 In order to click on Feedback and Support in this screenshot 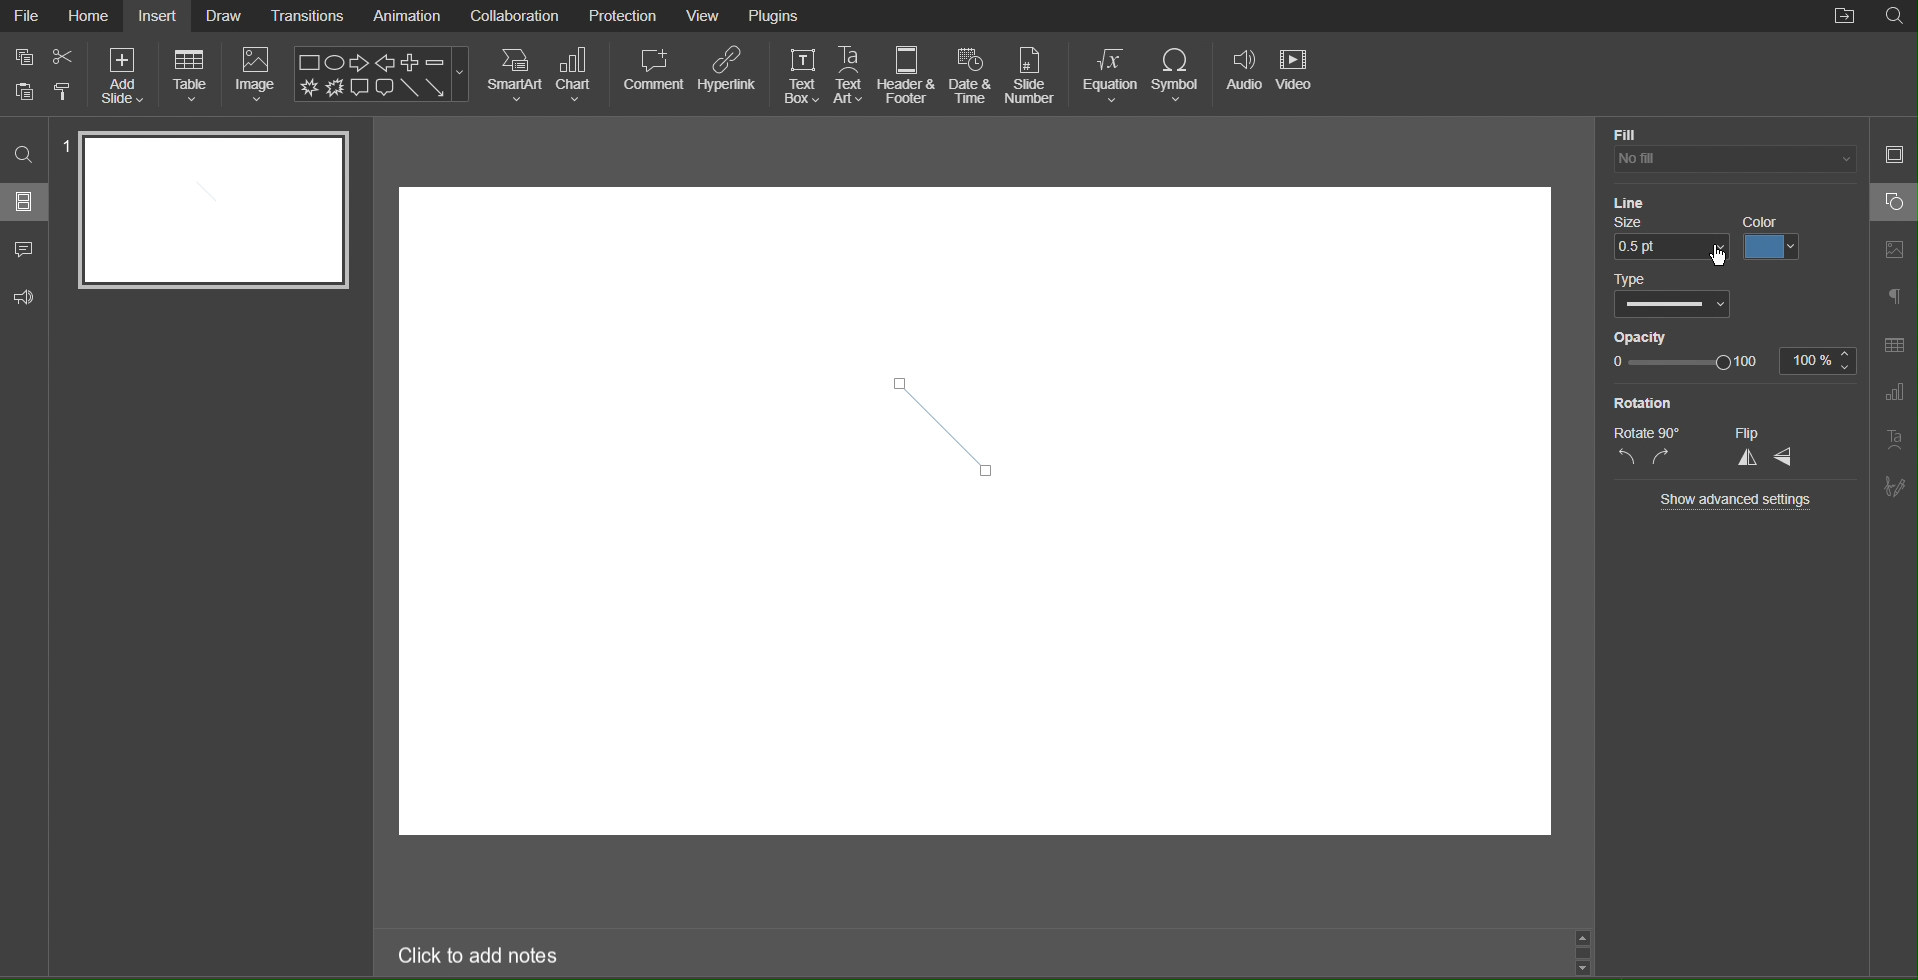, I will do `click(24, 298)`.